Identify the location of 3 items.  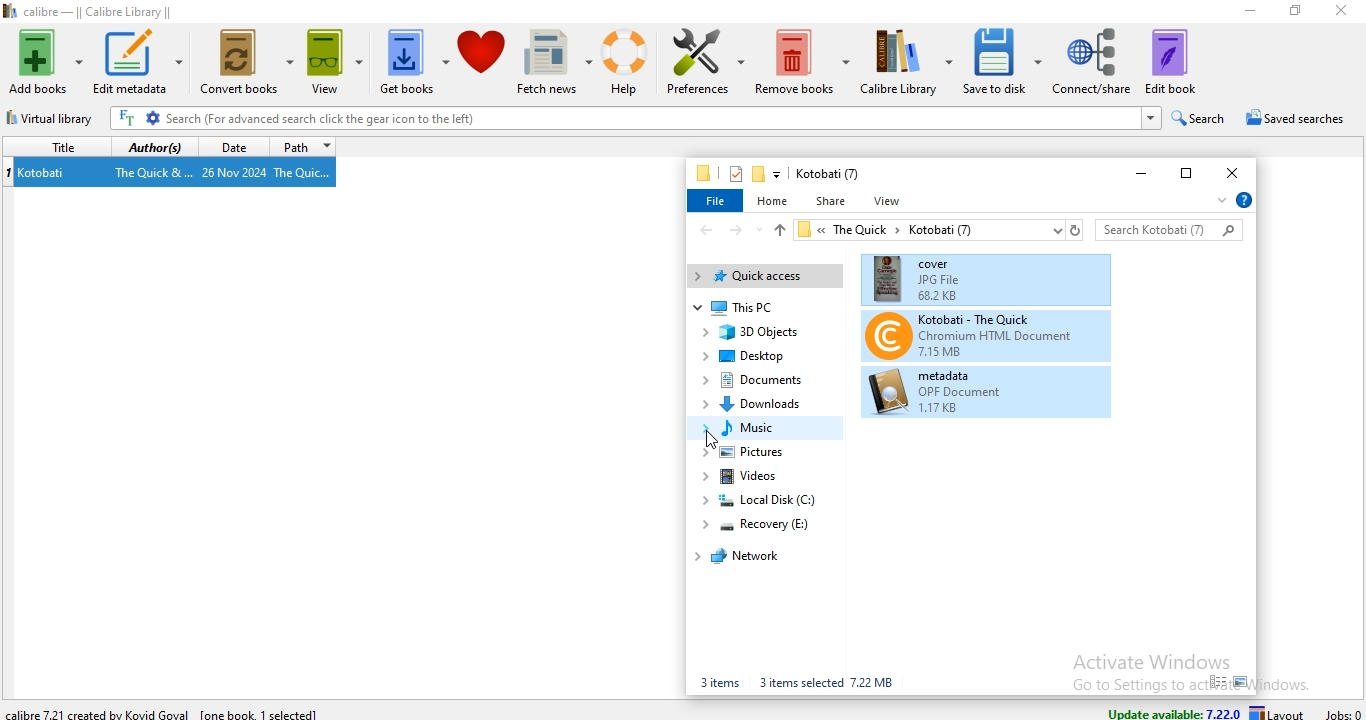
(718, 682).